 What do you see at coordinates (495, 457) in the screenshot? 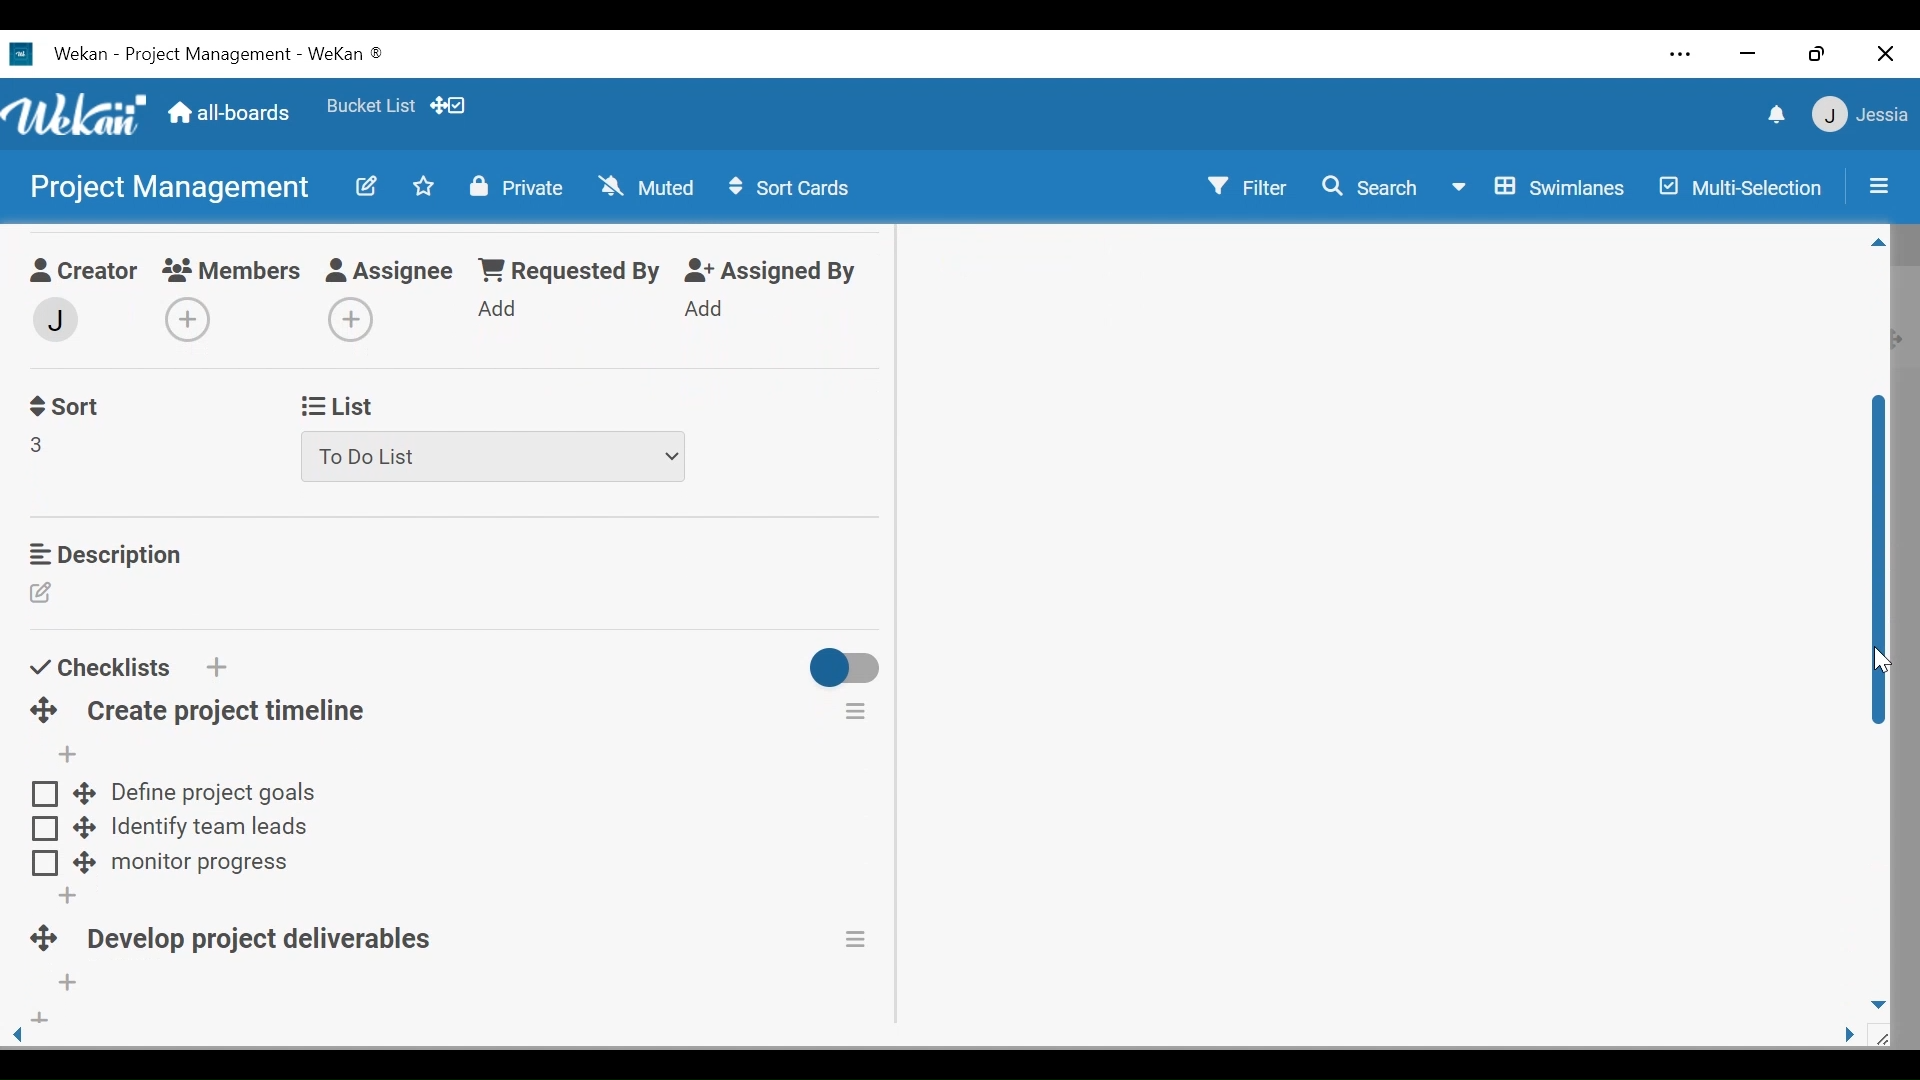
I see `List dropdown menu` at bounding box center [495, 457].